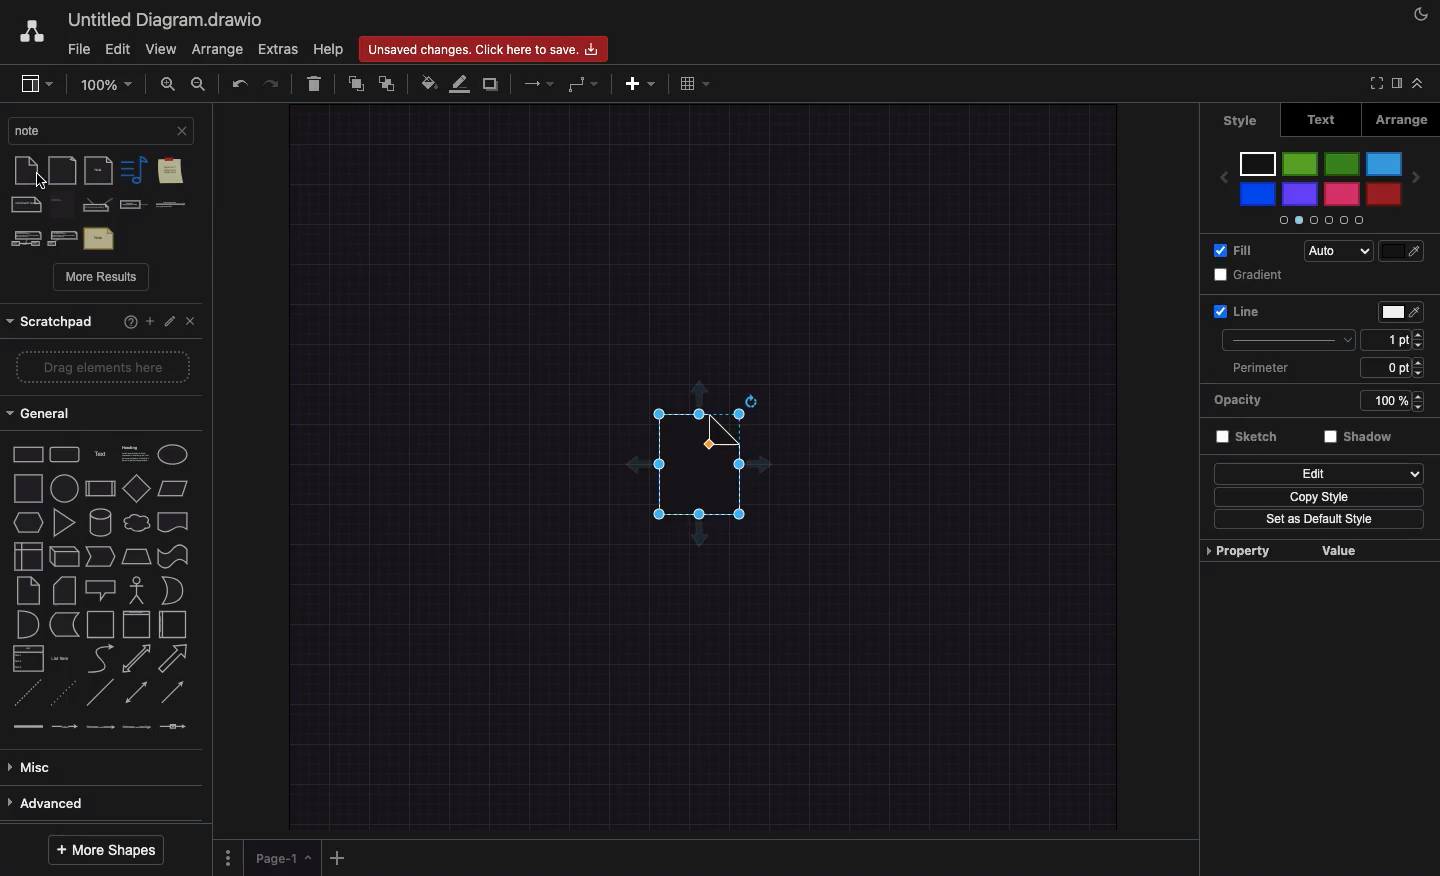 The height and width of the screenshot is (876, 1440). Describe the element at coordinates (1400, 85) in the screenshot. I see `Sidebar` at that location.